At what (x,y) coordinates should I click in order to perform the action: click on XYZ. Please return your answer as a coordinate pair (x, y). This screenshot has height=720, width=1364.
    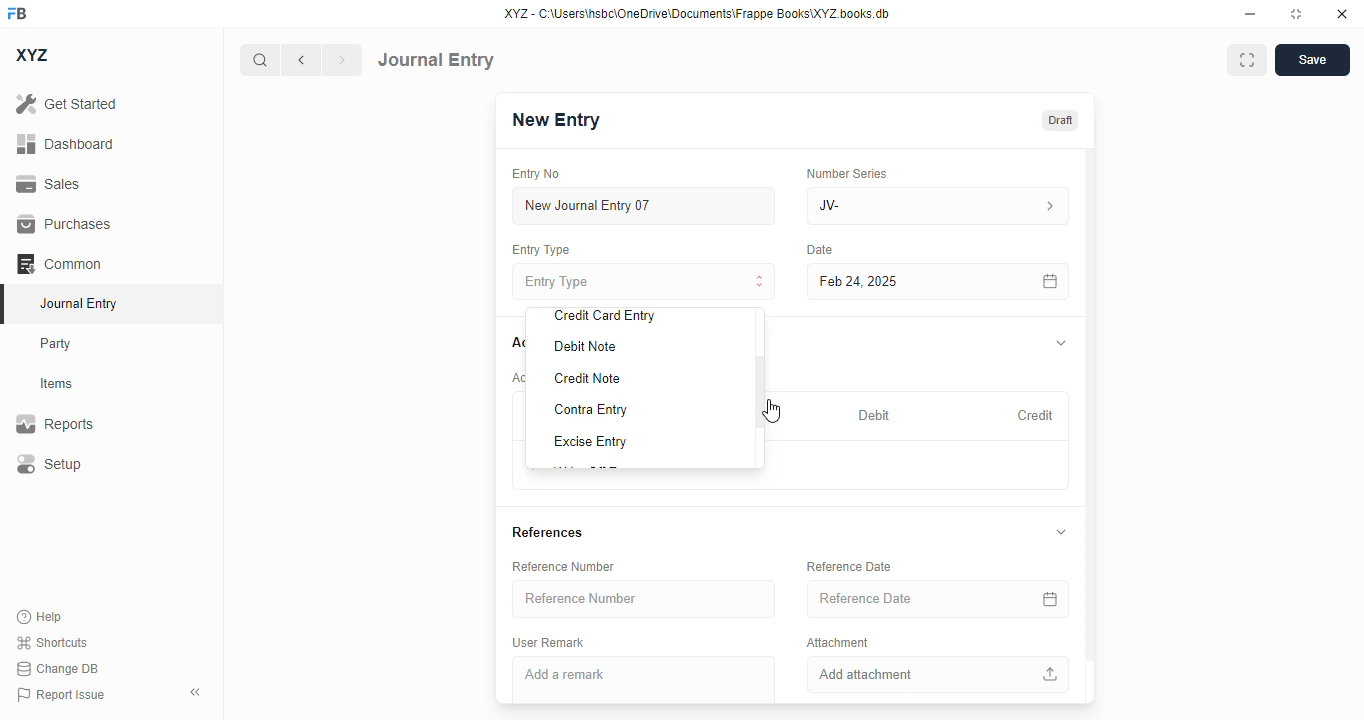
    Looking at the image, I should click on (31, 55).